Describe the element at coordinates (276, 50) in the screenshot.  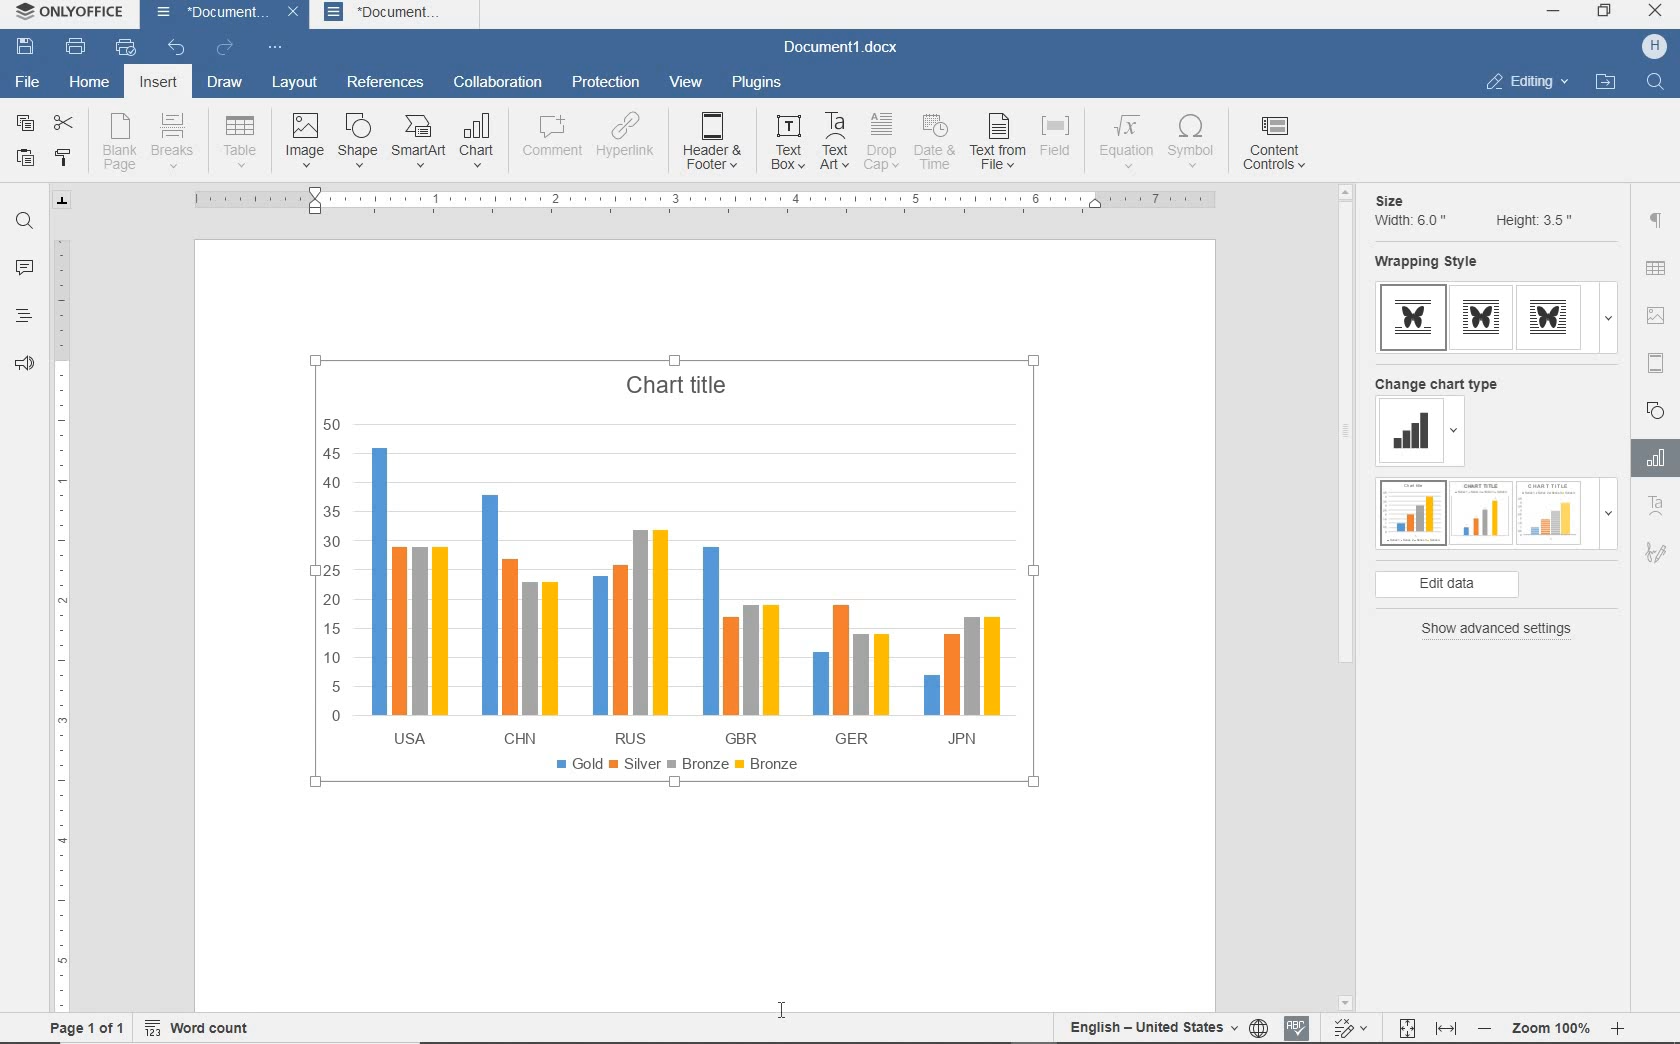
I see `customize quick access toolbar` at that location.